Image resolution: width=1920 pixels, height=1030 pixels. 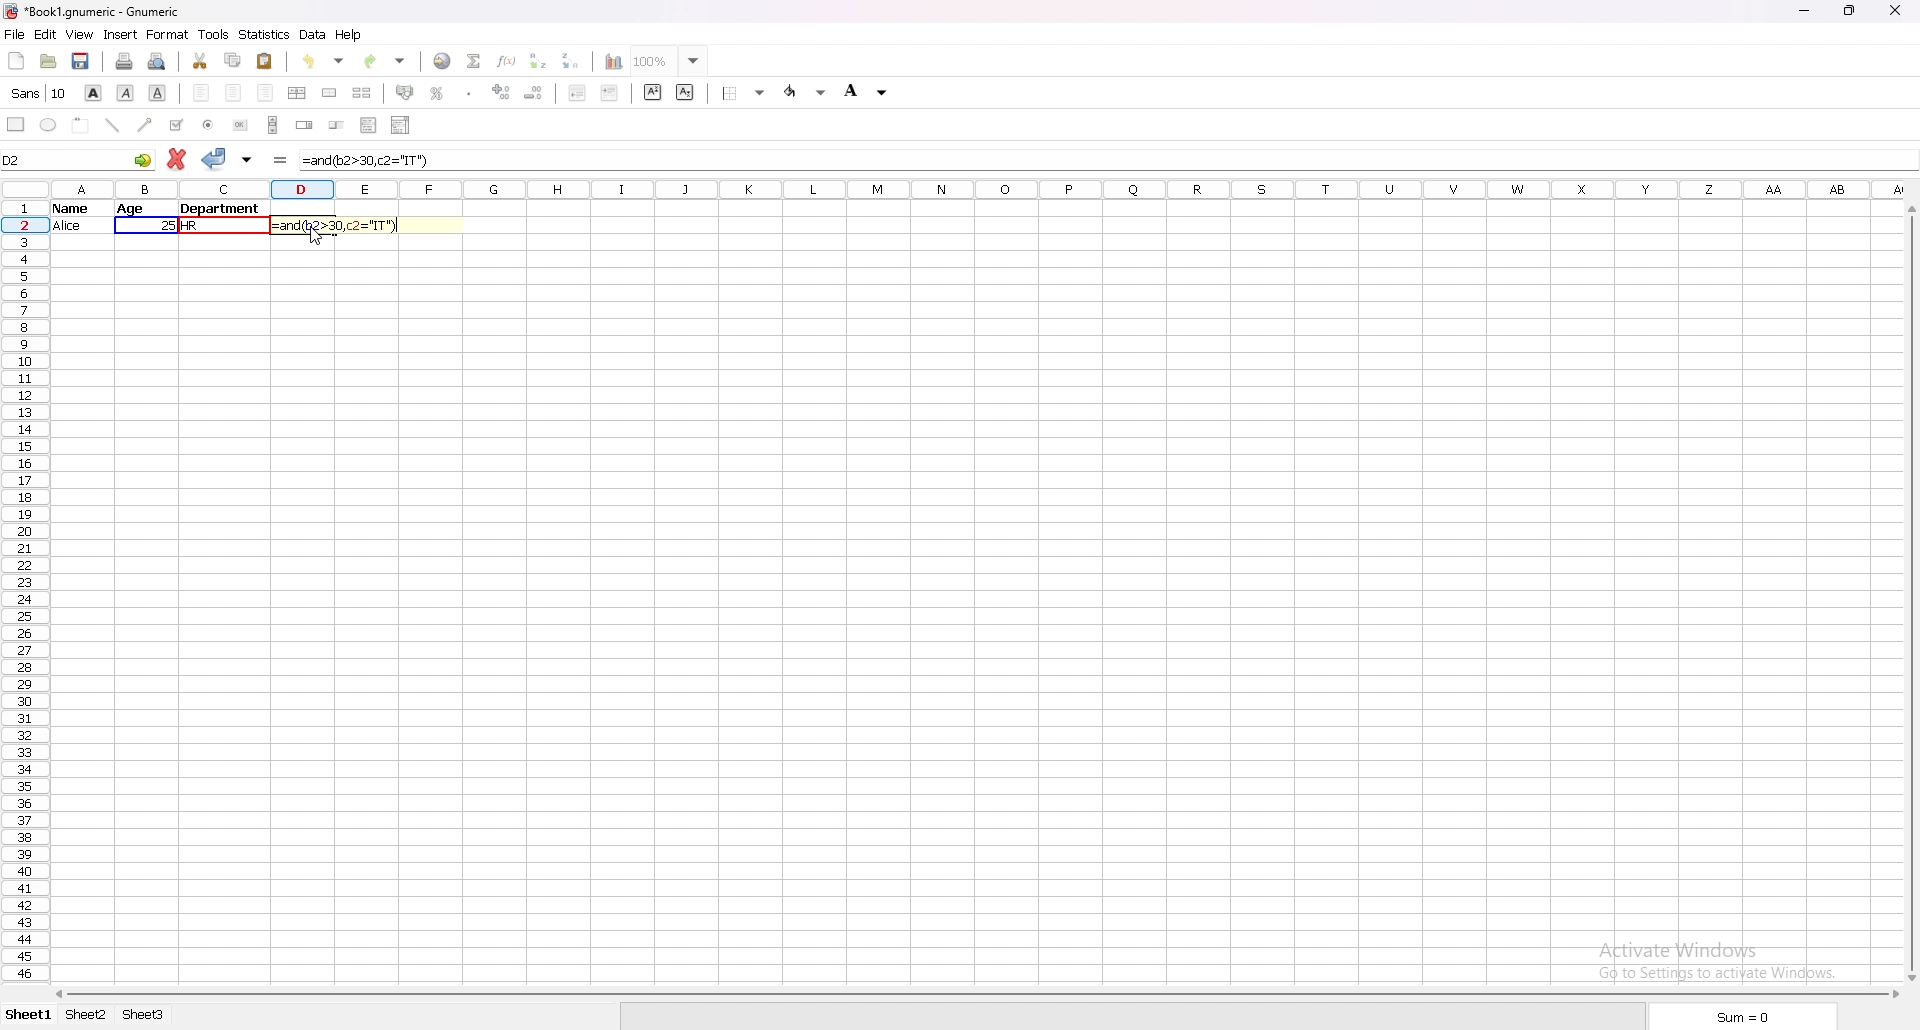 I want to click on format, so click(x=168, y=34).